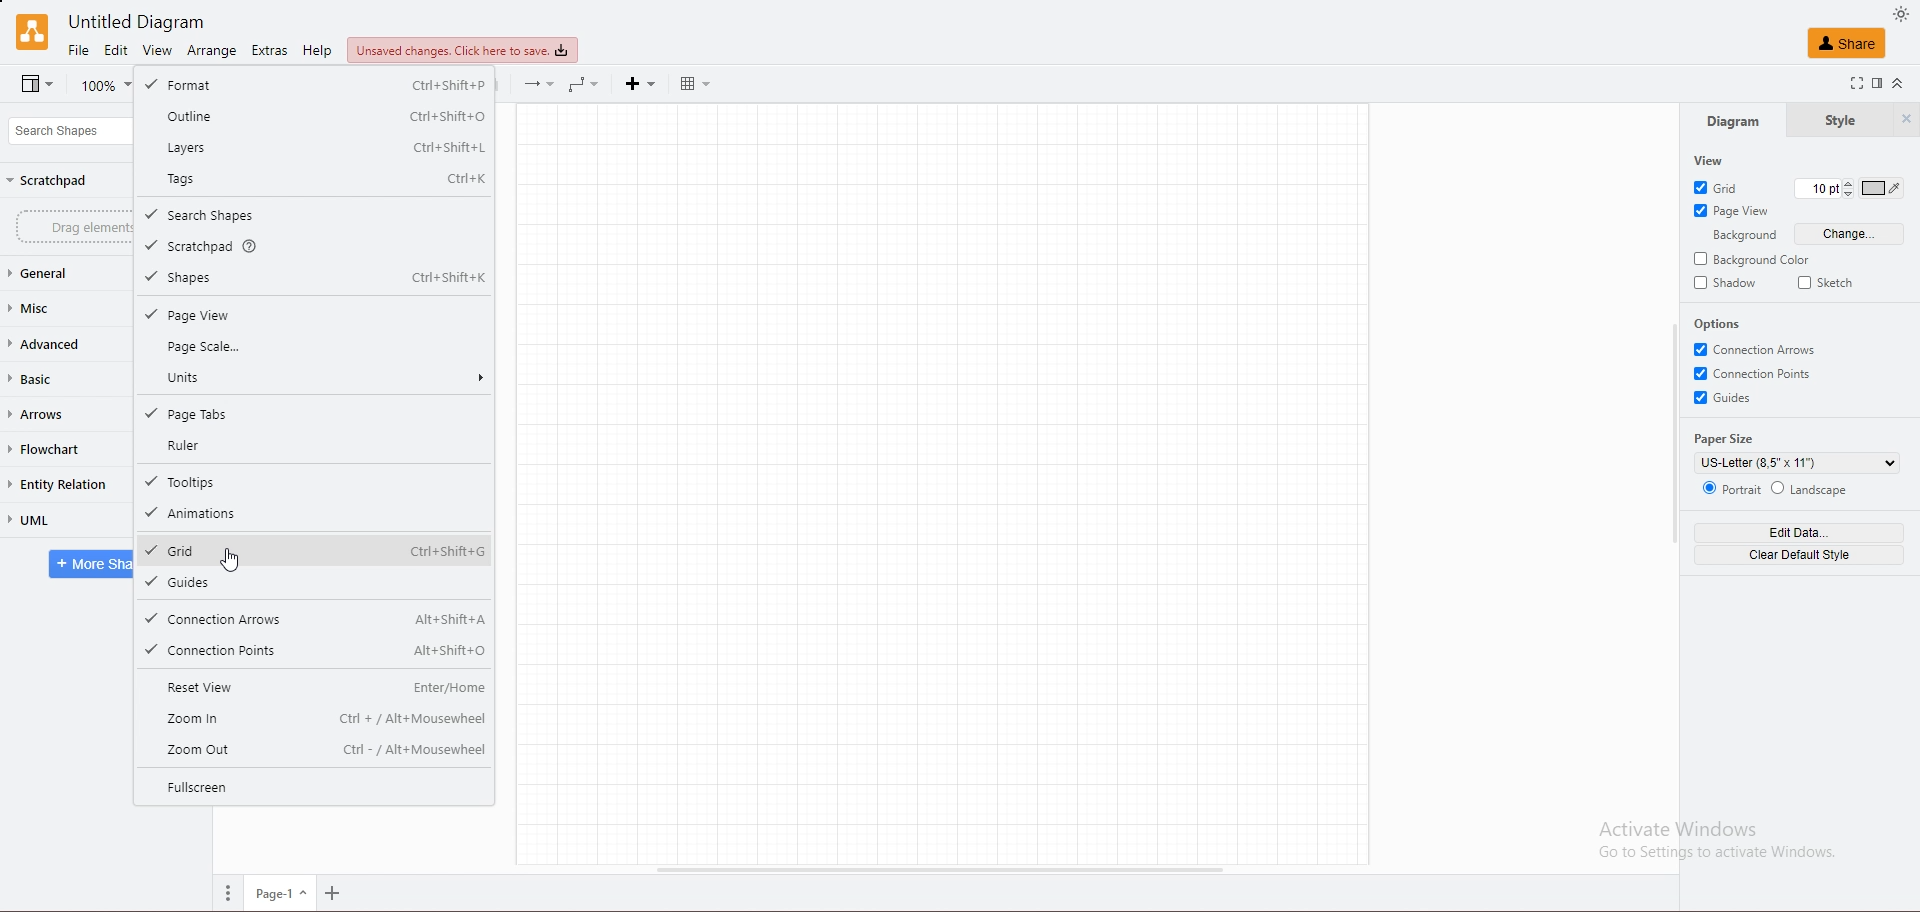  What do you see at coordinates (315, 750) in the screenshot?
I see `Zoom Out Ctrl - / Alt+Mousewheel` at bounding box center [315, 750].